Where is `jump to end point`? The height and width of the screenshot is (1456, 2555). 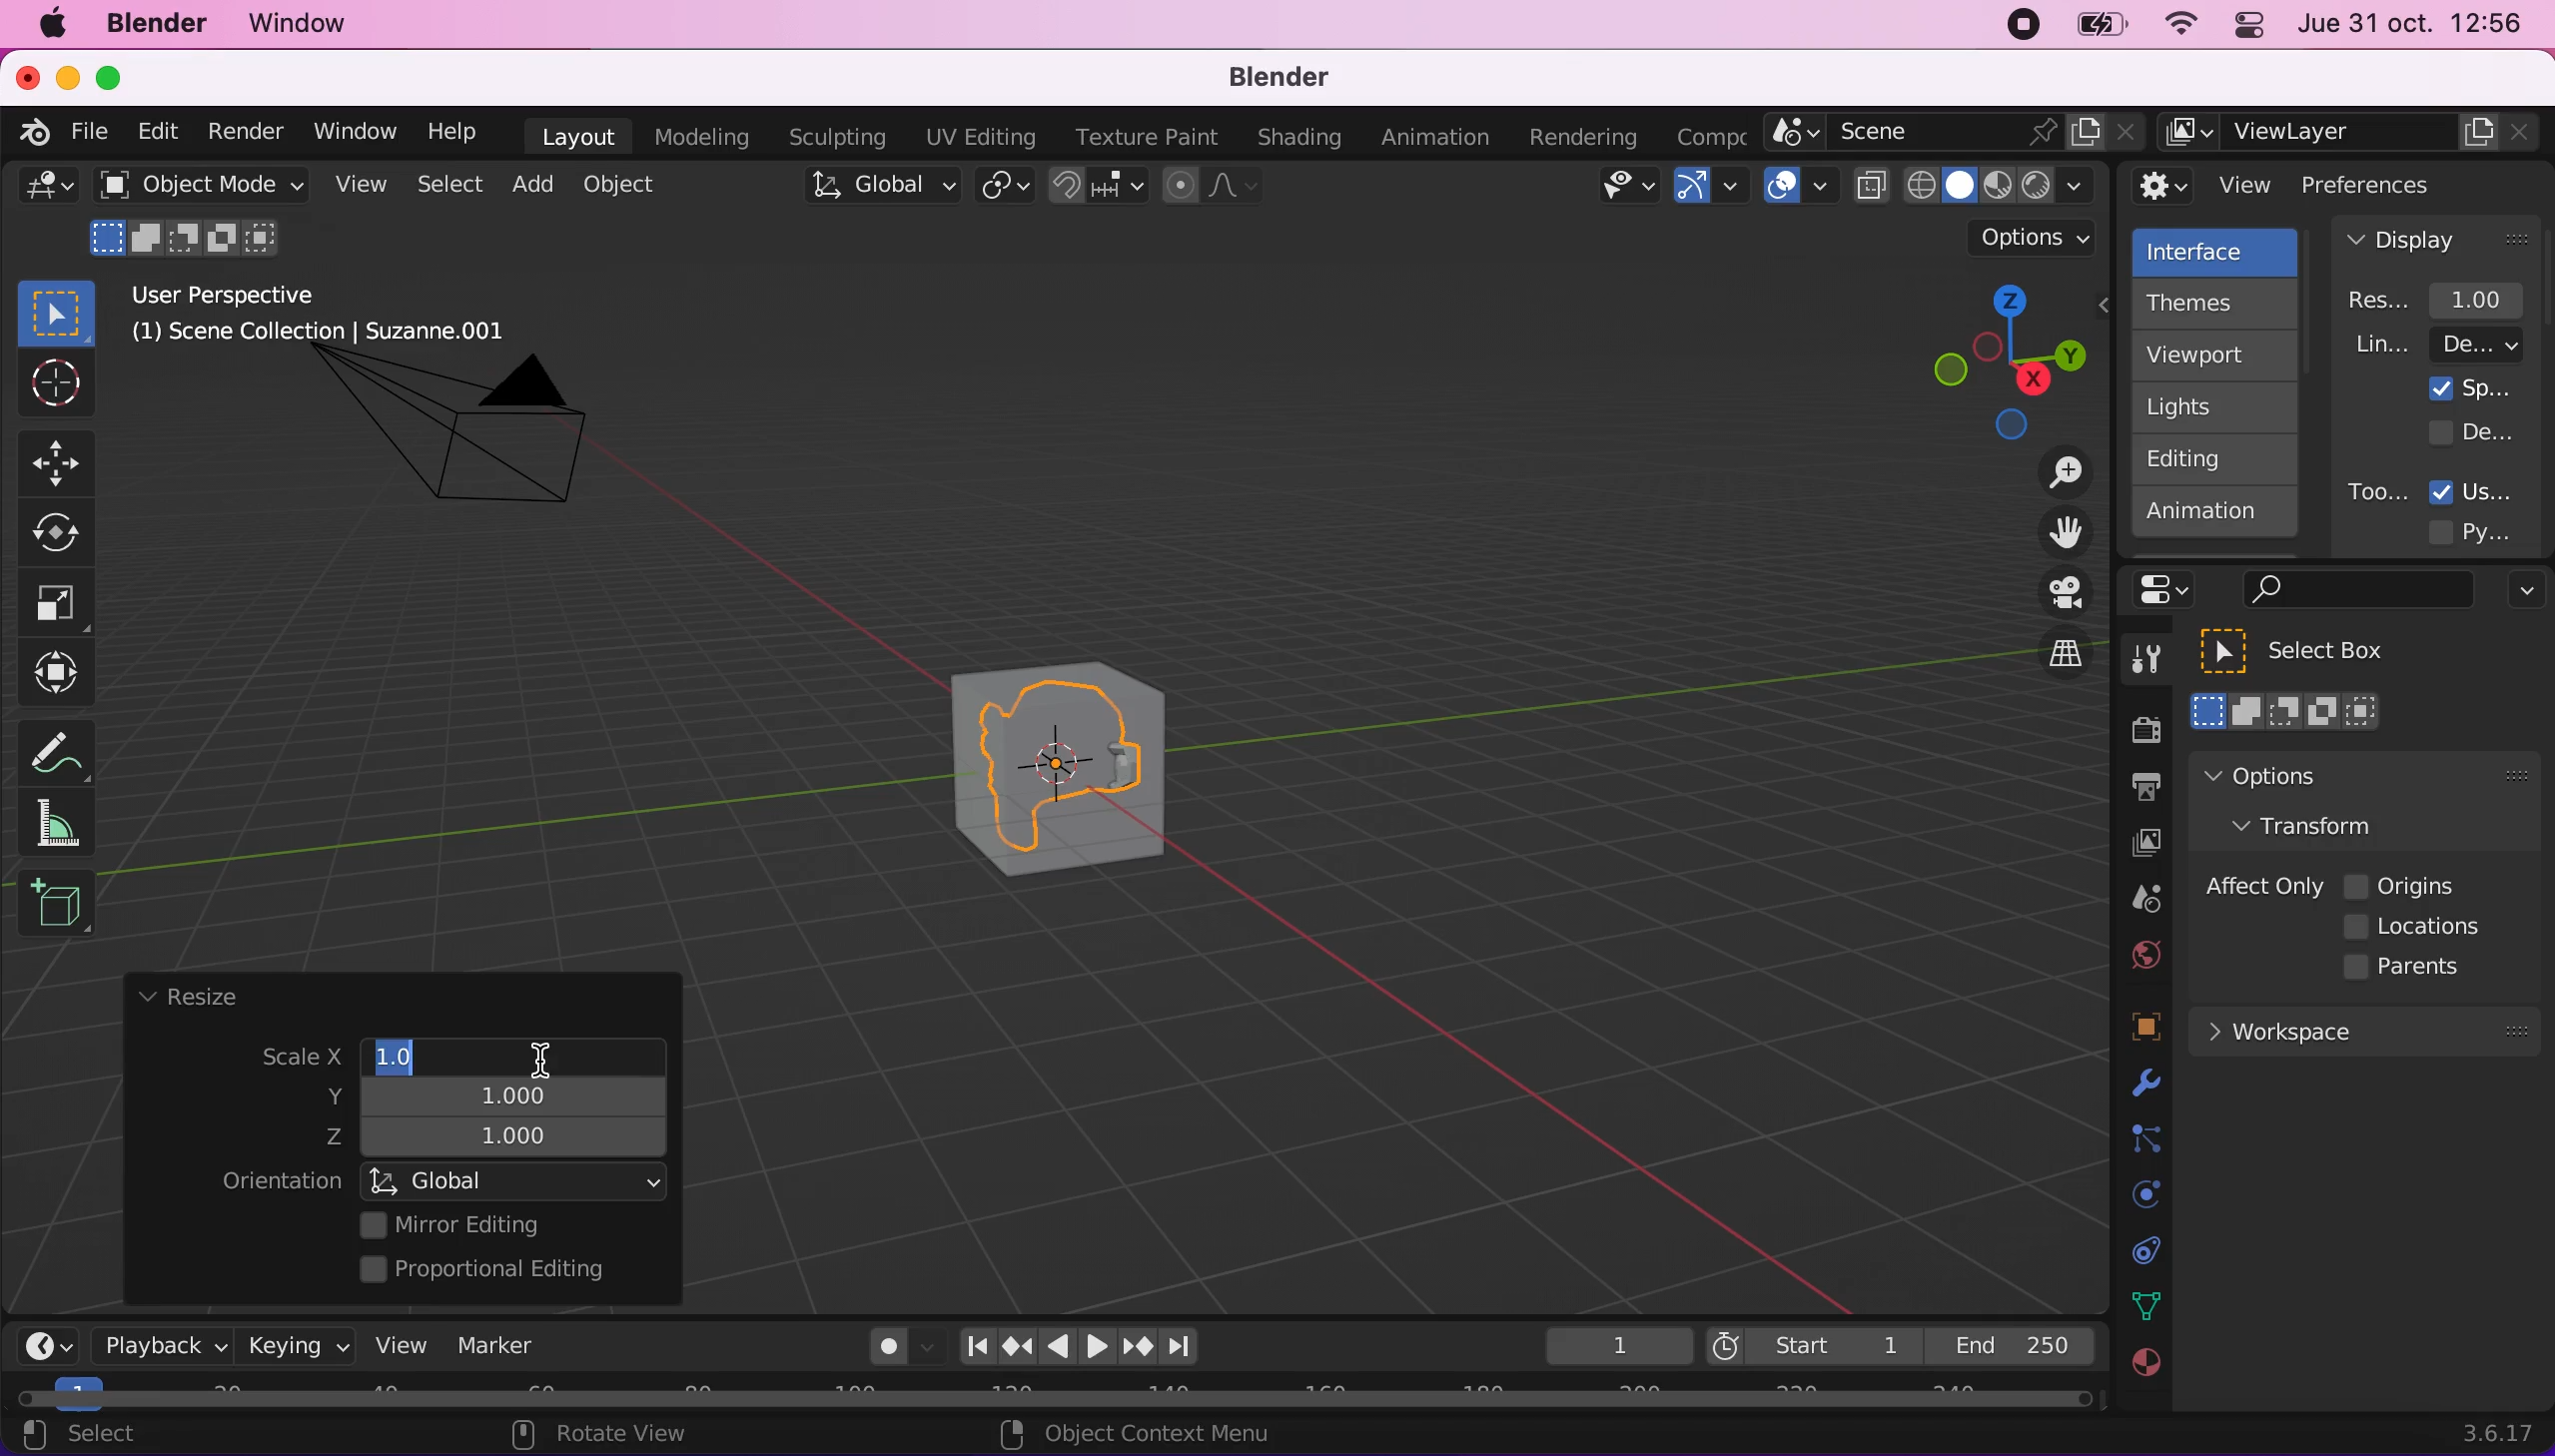
jump to end point is located at coordinates (971, 1347).